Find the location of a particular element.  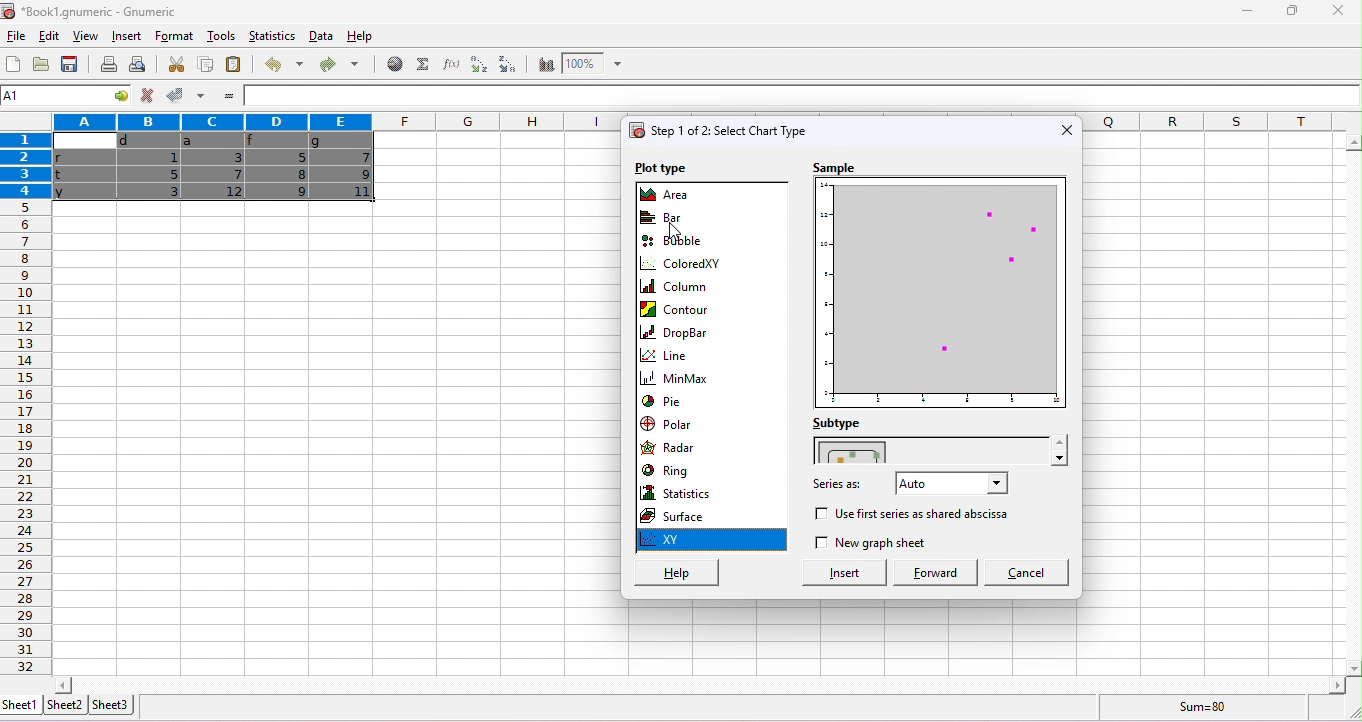

tools is located at coordinates (221, 35).